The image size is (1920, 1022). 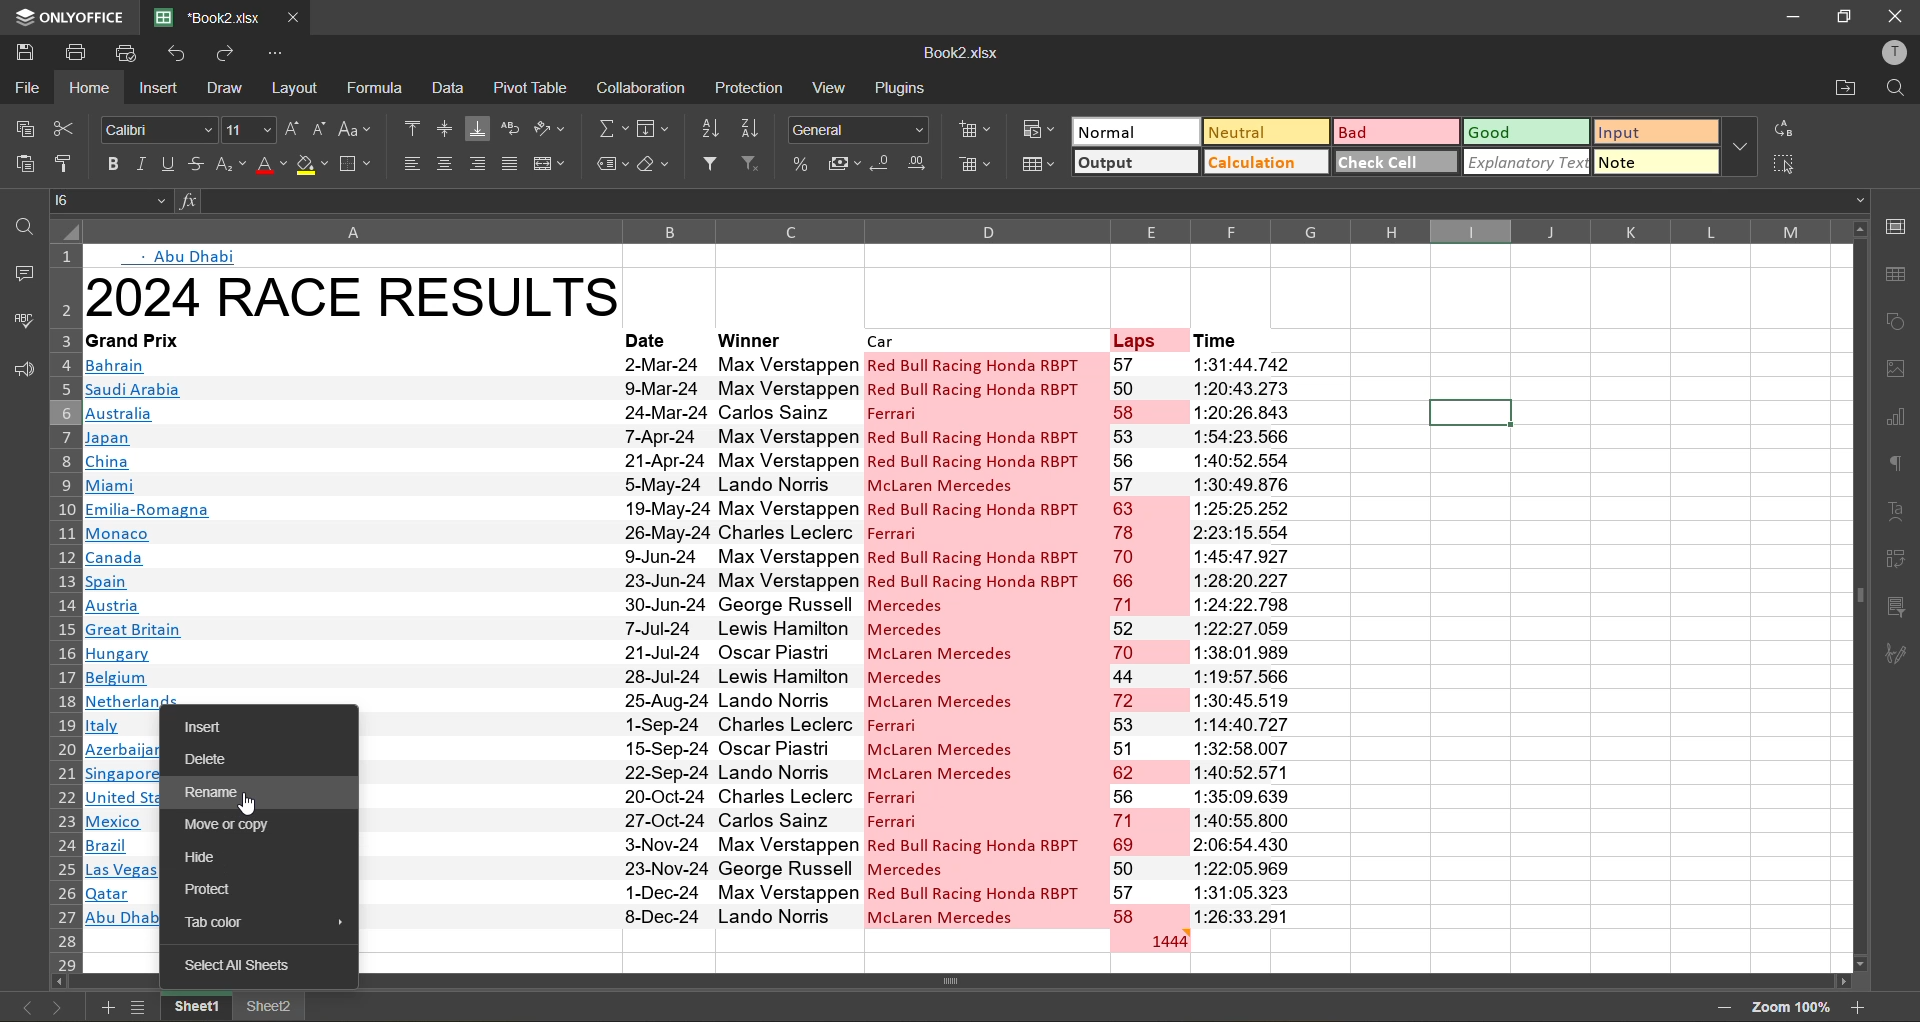 I want to click on sheet list, so click(x=138, y=1006).